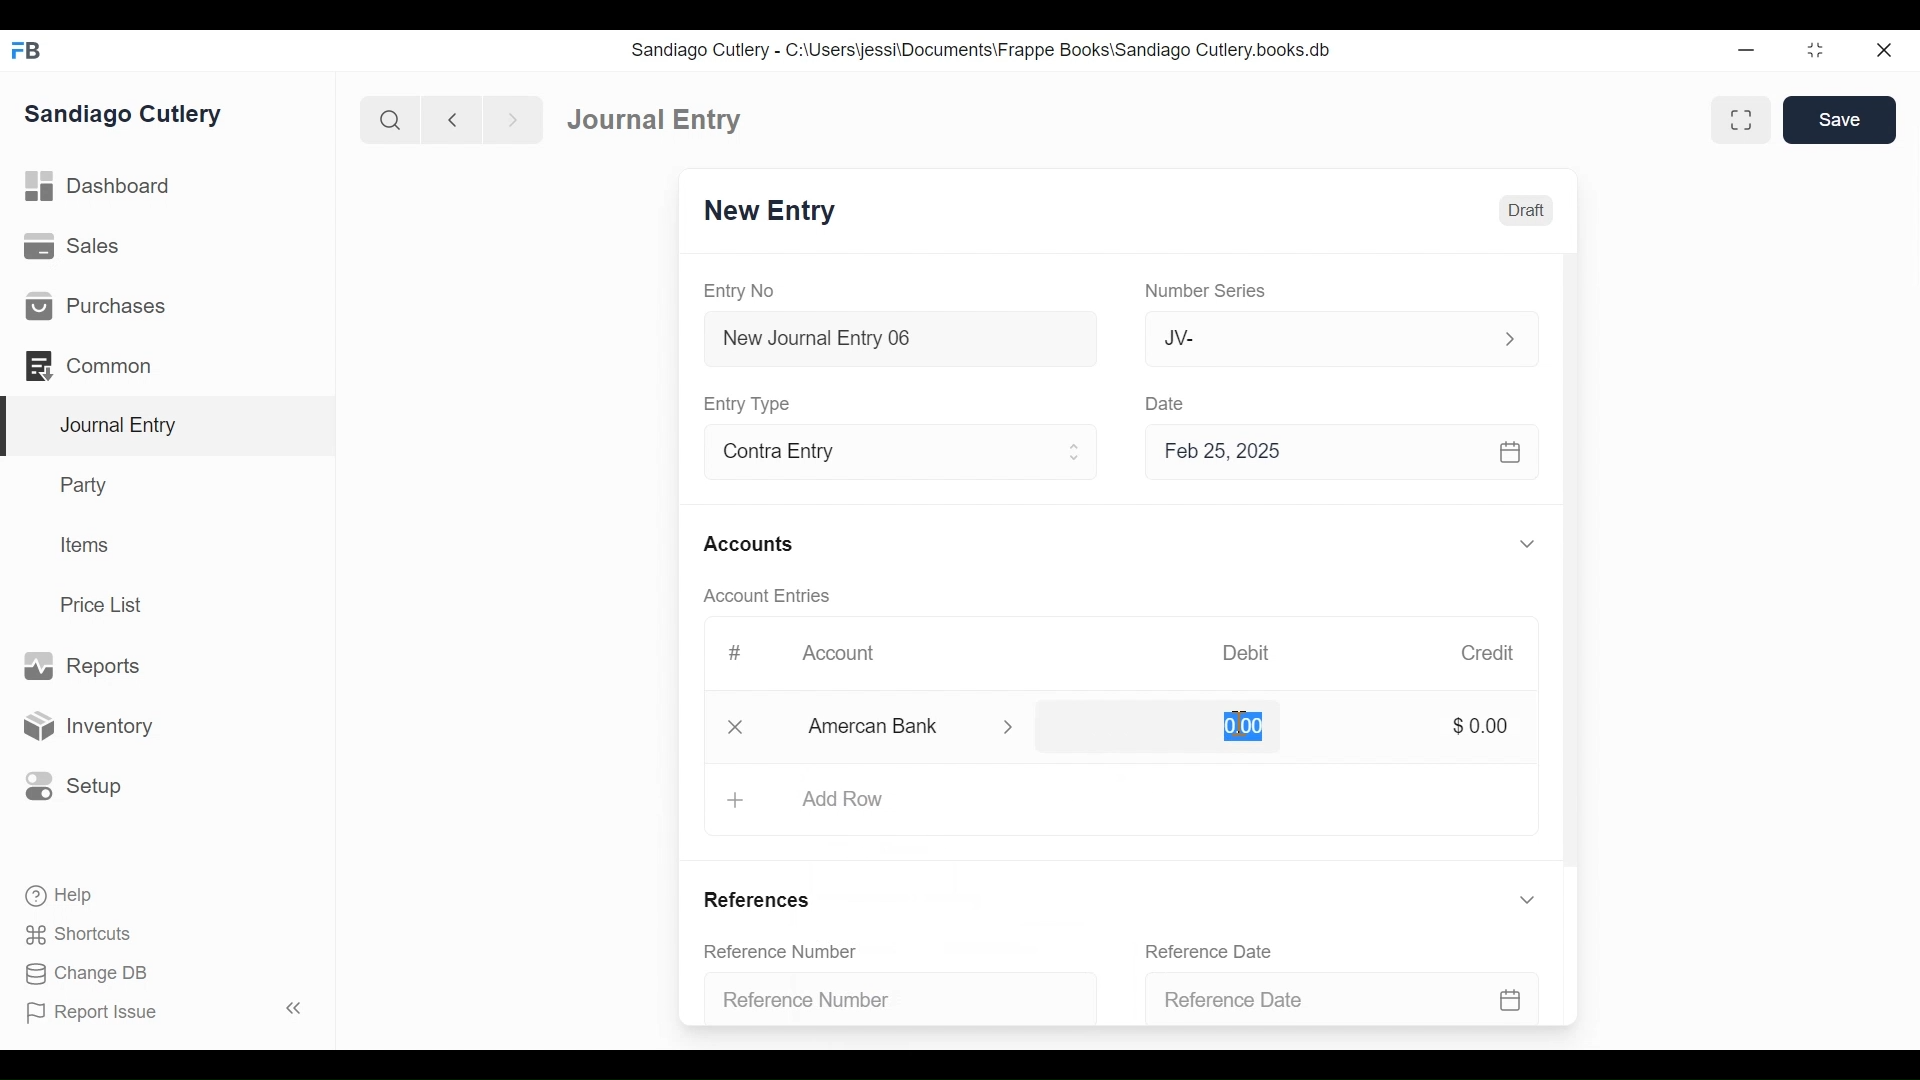 This screenshot has height=1080, width=1920. What do you see at coordinates (1209, 291) in the screenshot?
I see `Number Series` at bounding box center [1209, 291].